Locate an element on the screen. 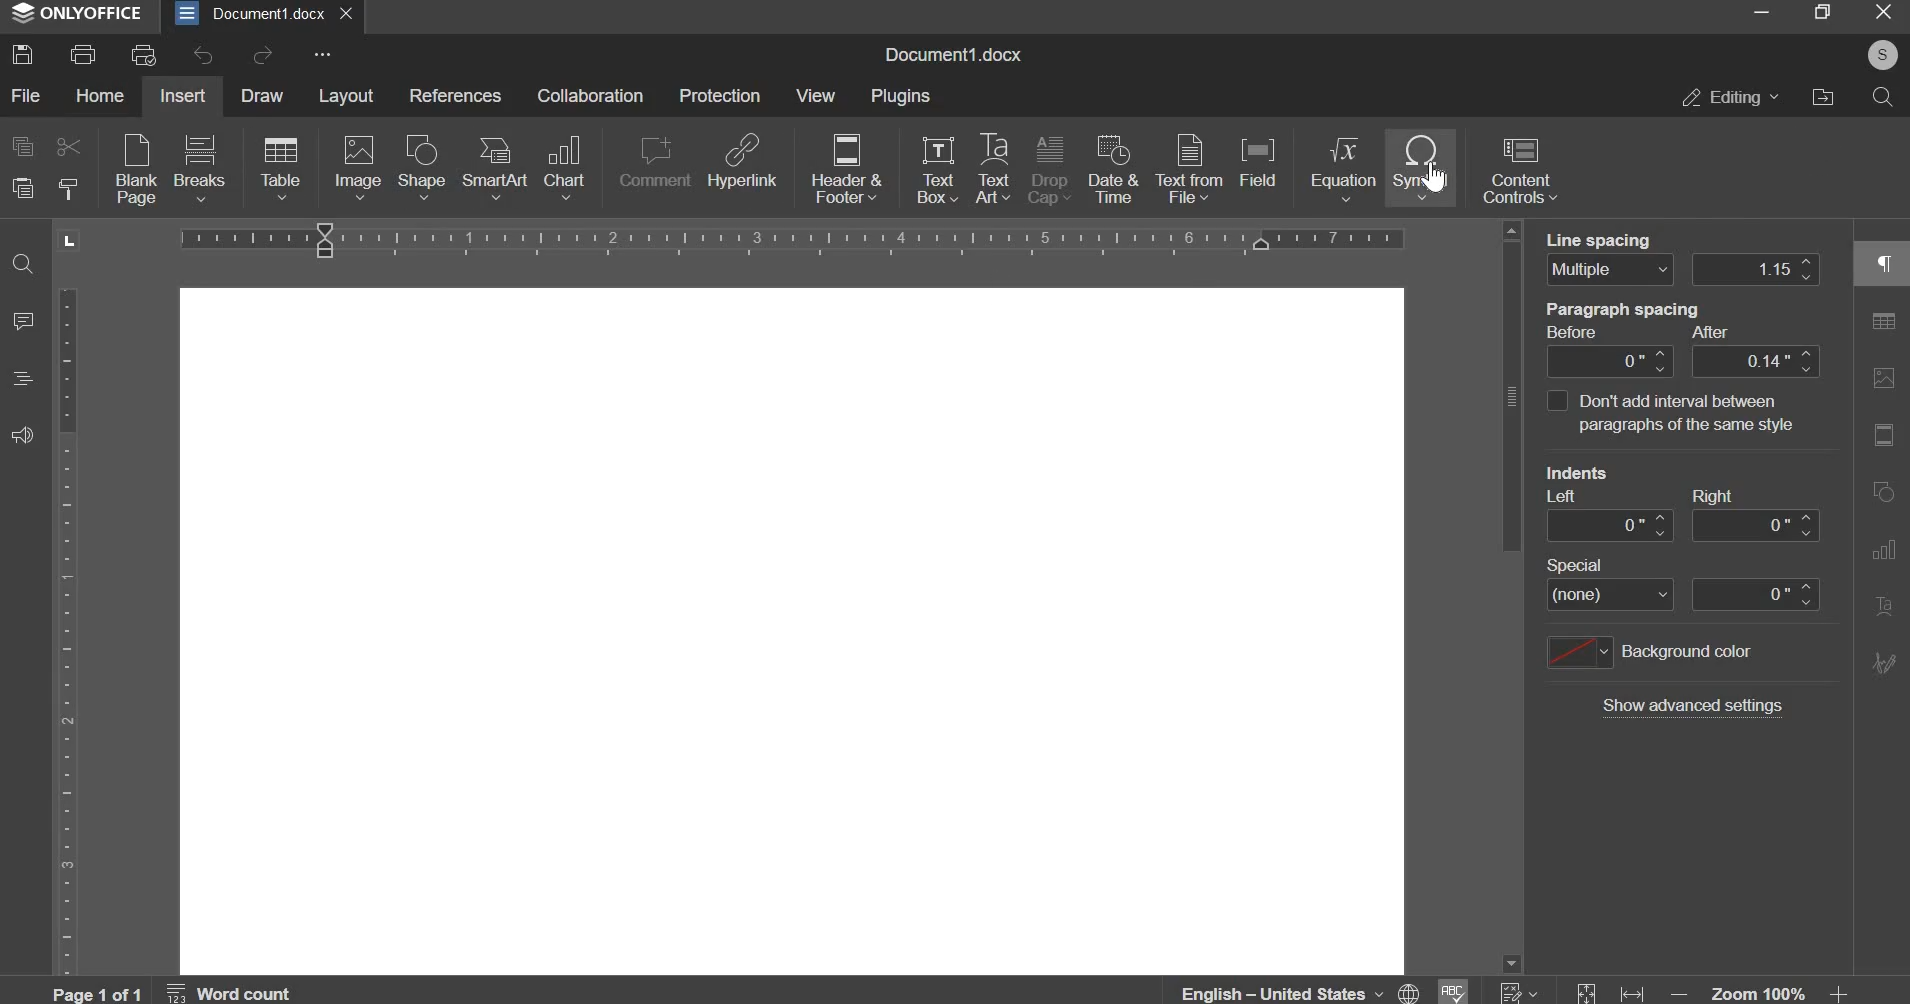 This screenshot has width=1910, height=1004. layout is located at coordinates (345, 95).